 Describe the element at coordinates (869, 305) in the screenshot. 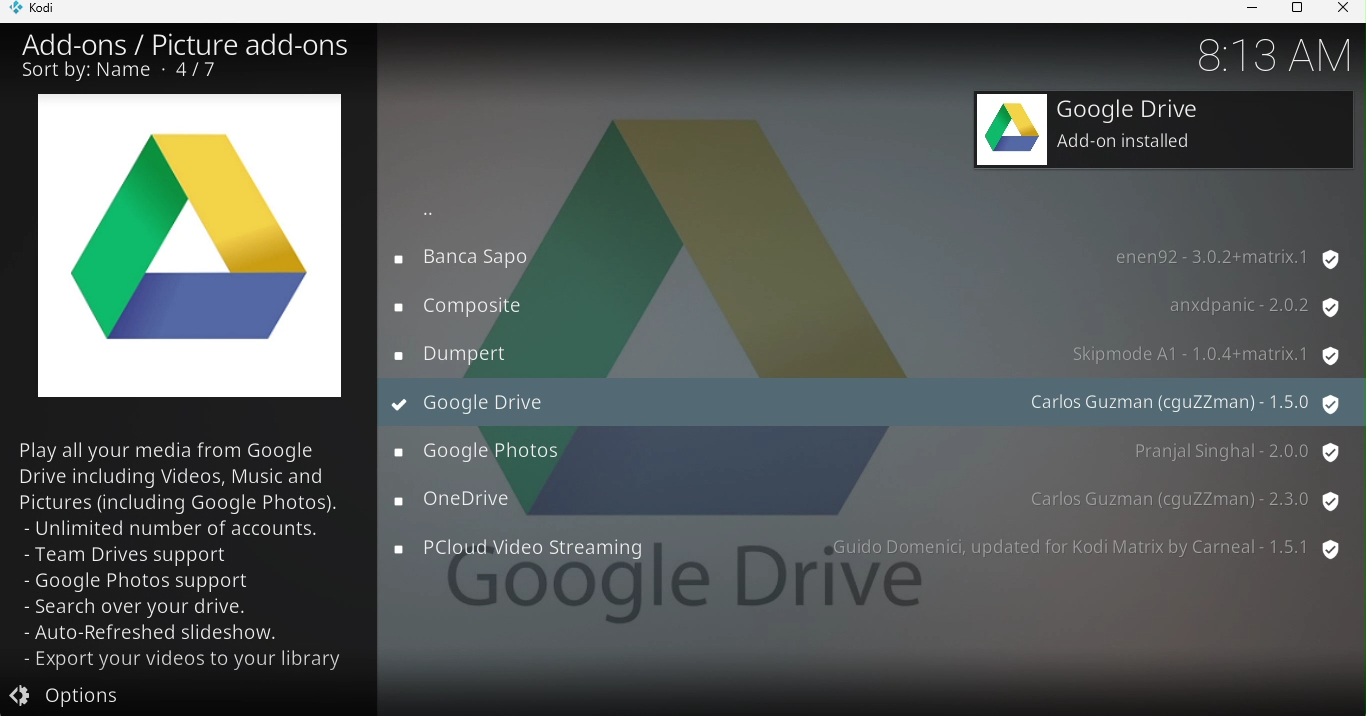

I see `Composite` at that location.